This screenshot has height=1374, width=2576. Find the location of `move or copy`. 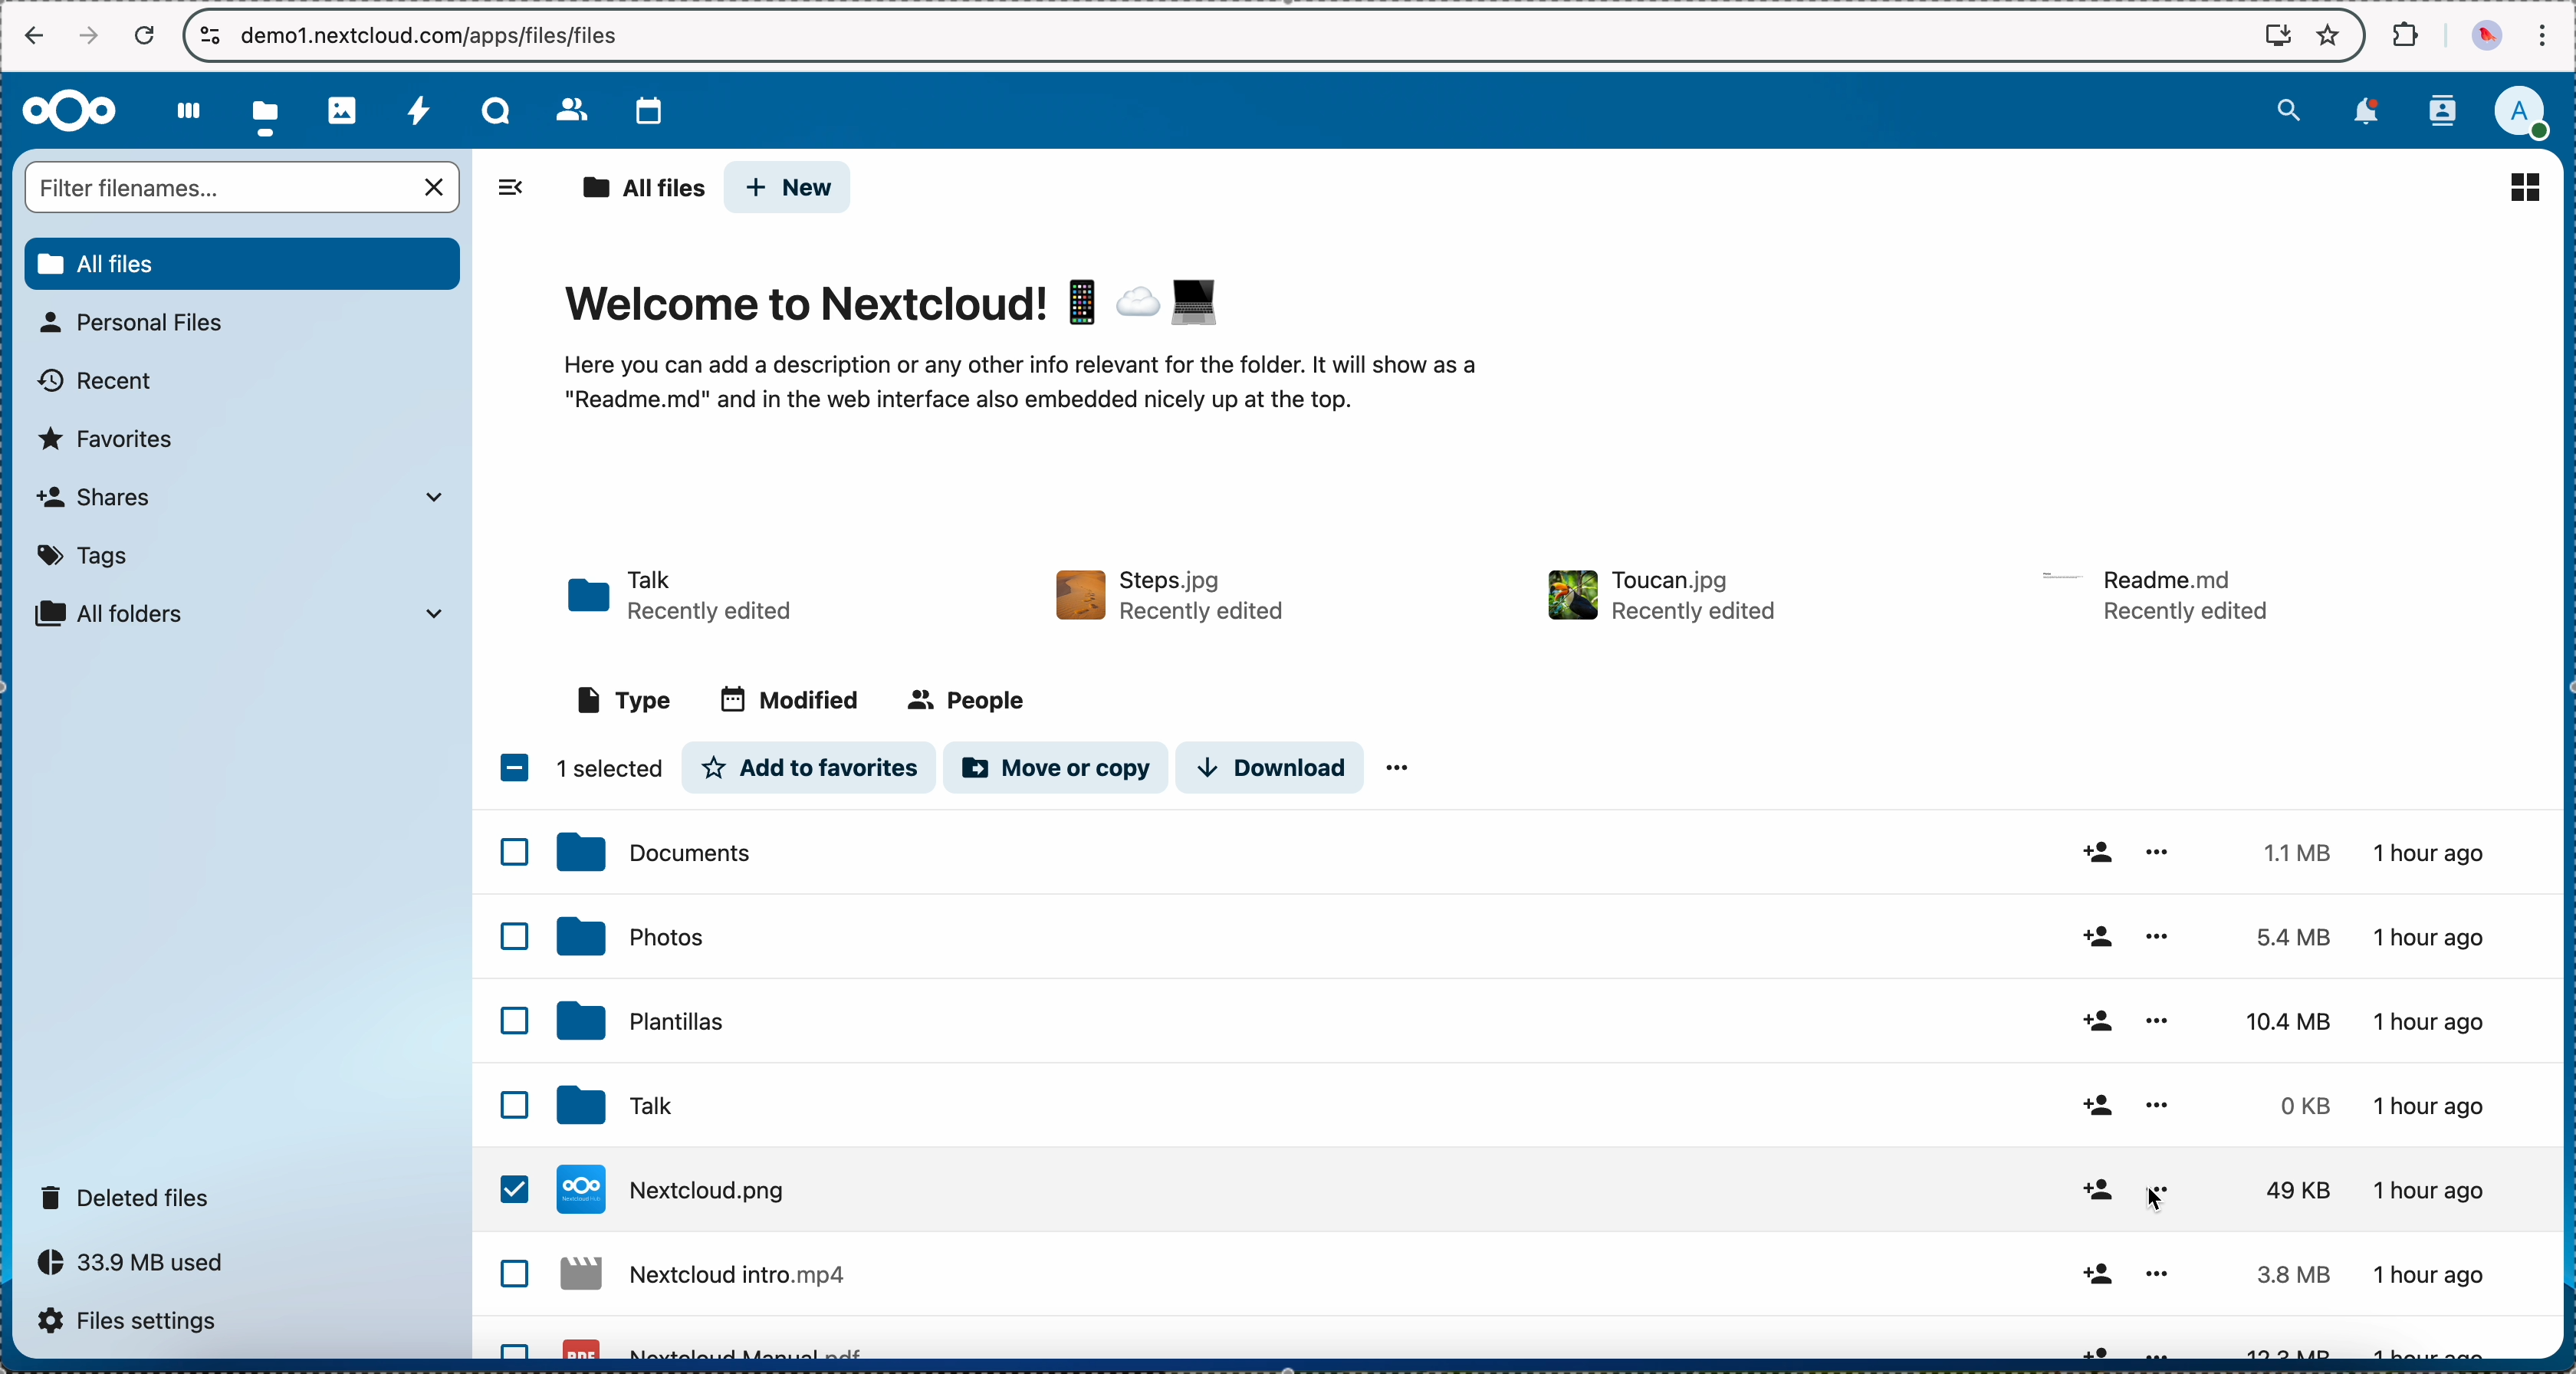

move or copy is located at coordinates (1053, 768).